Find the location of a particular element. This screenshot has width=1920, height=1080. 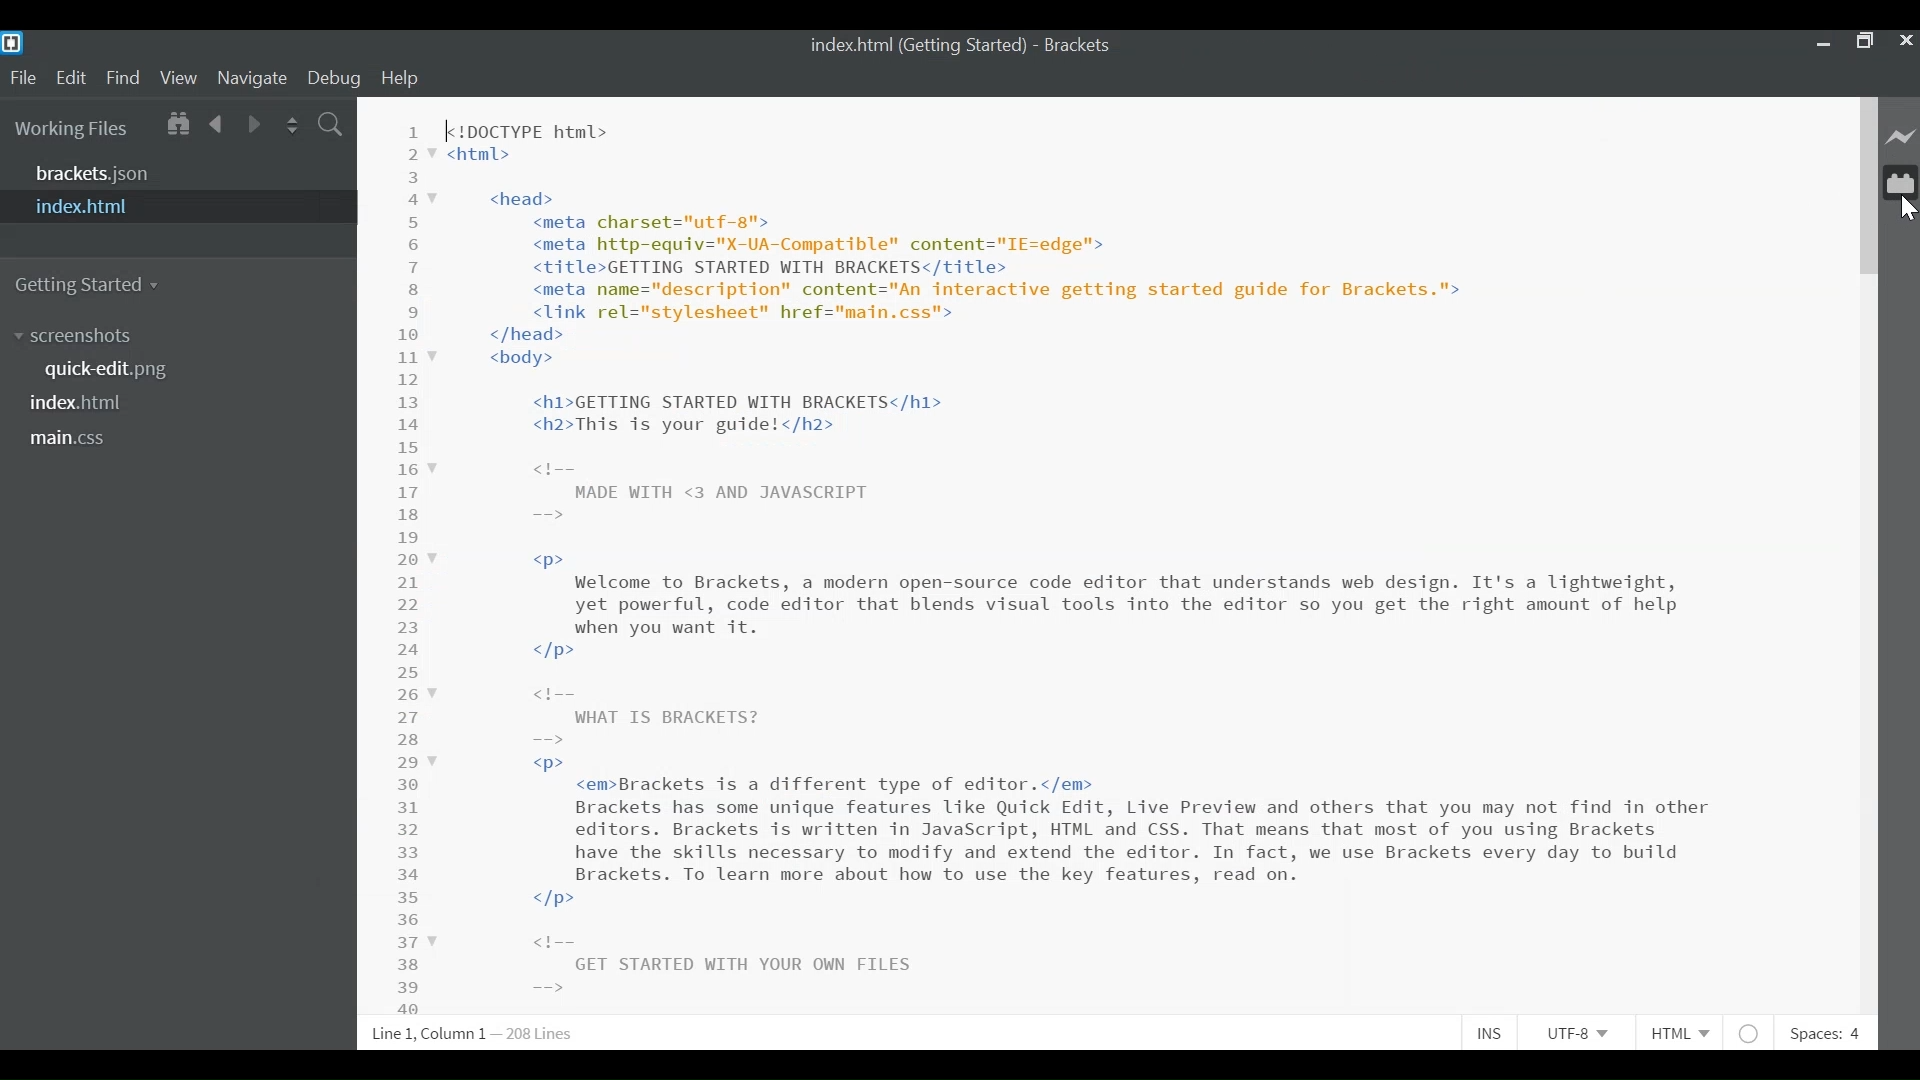

Working Files is located at coordinates (71, 127).